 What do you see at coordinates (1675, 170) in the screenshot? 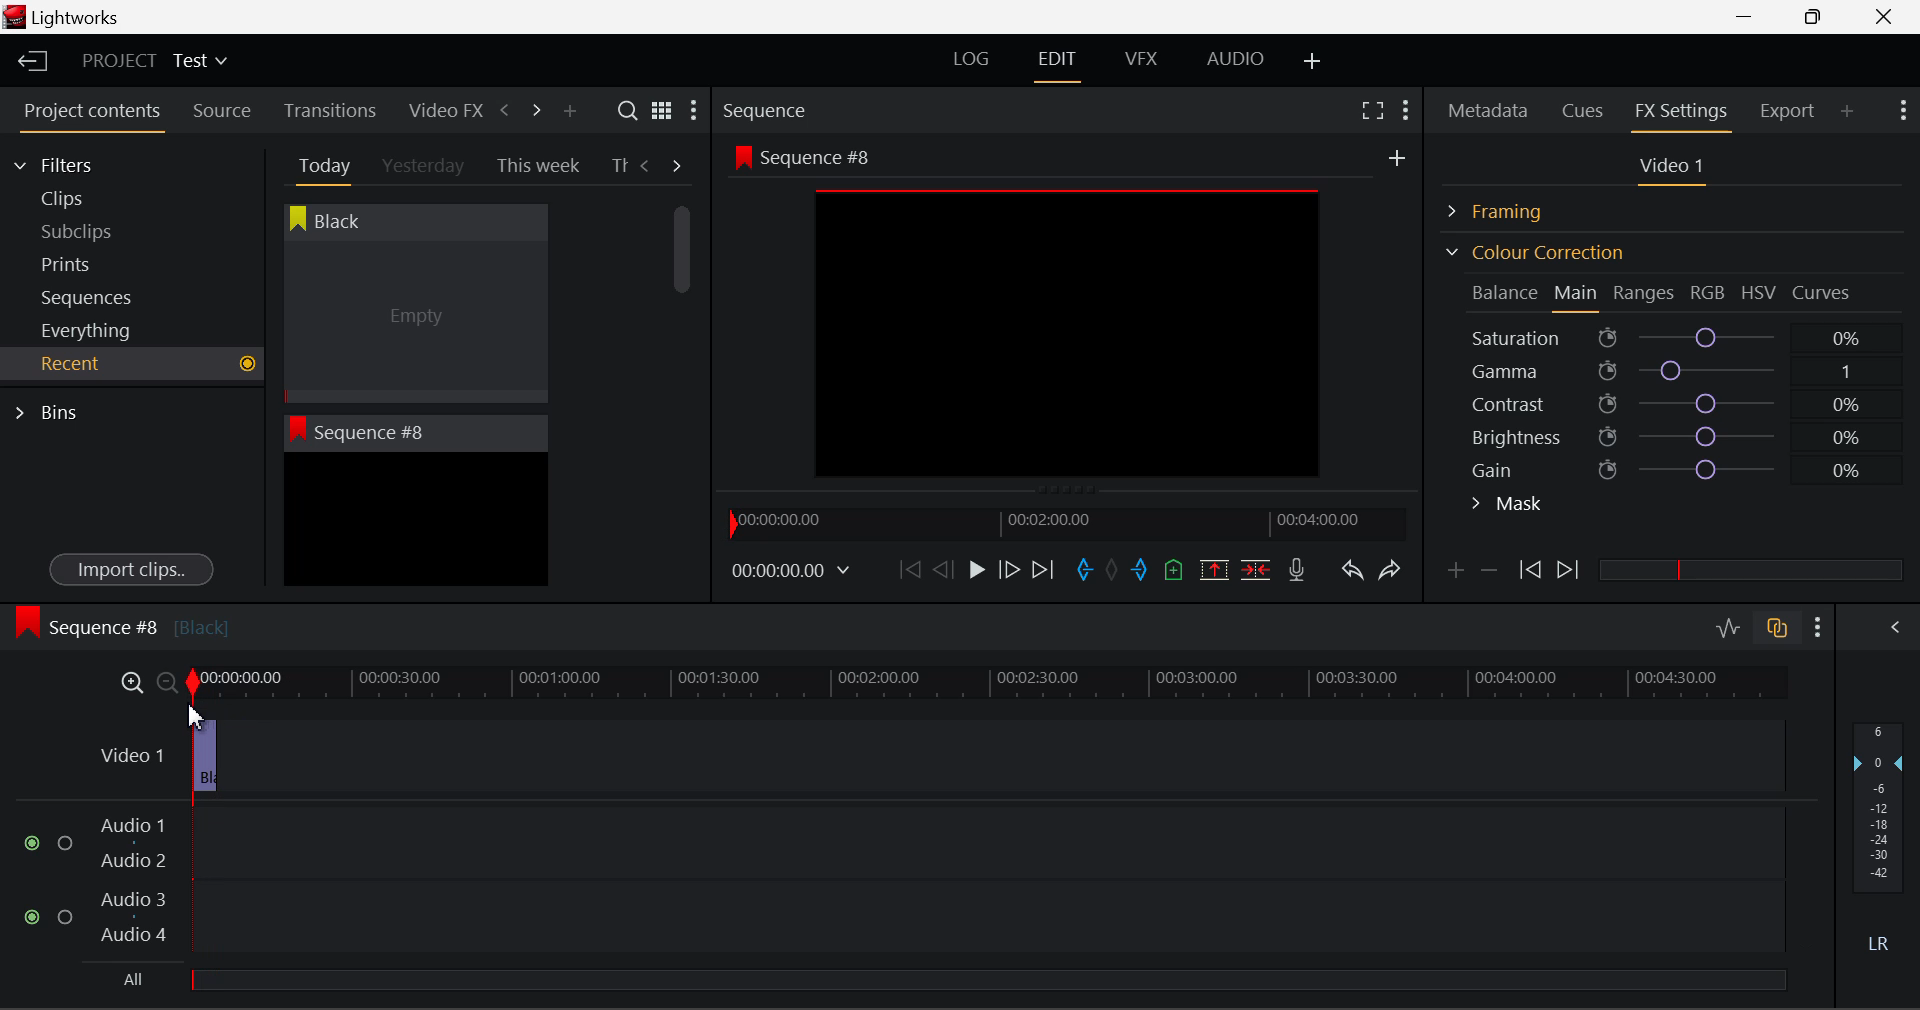
I see `Video 1 Settings` at bounding box center [1675, 170].